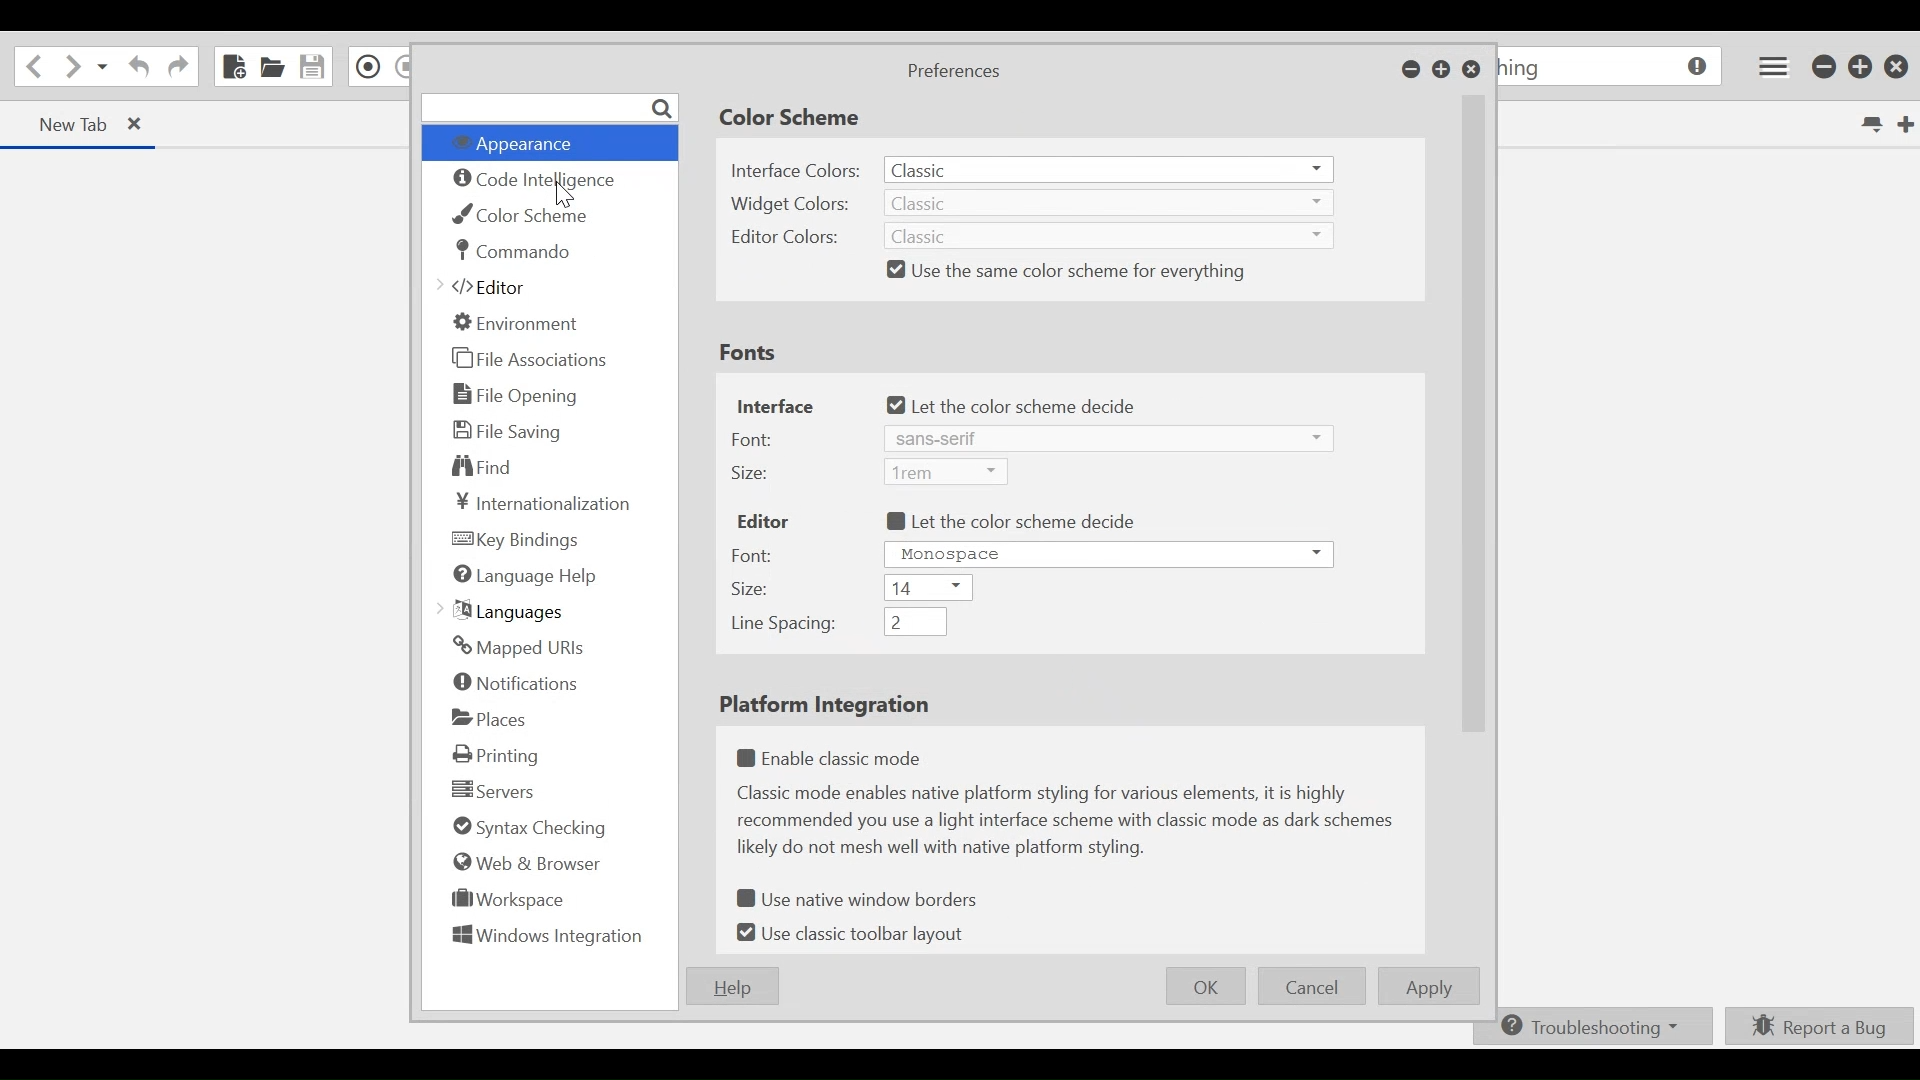  I want to click on New Tab, so click(61, 123).